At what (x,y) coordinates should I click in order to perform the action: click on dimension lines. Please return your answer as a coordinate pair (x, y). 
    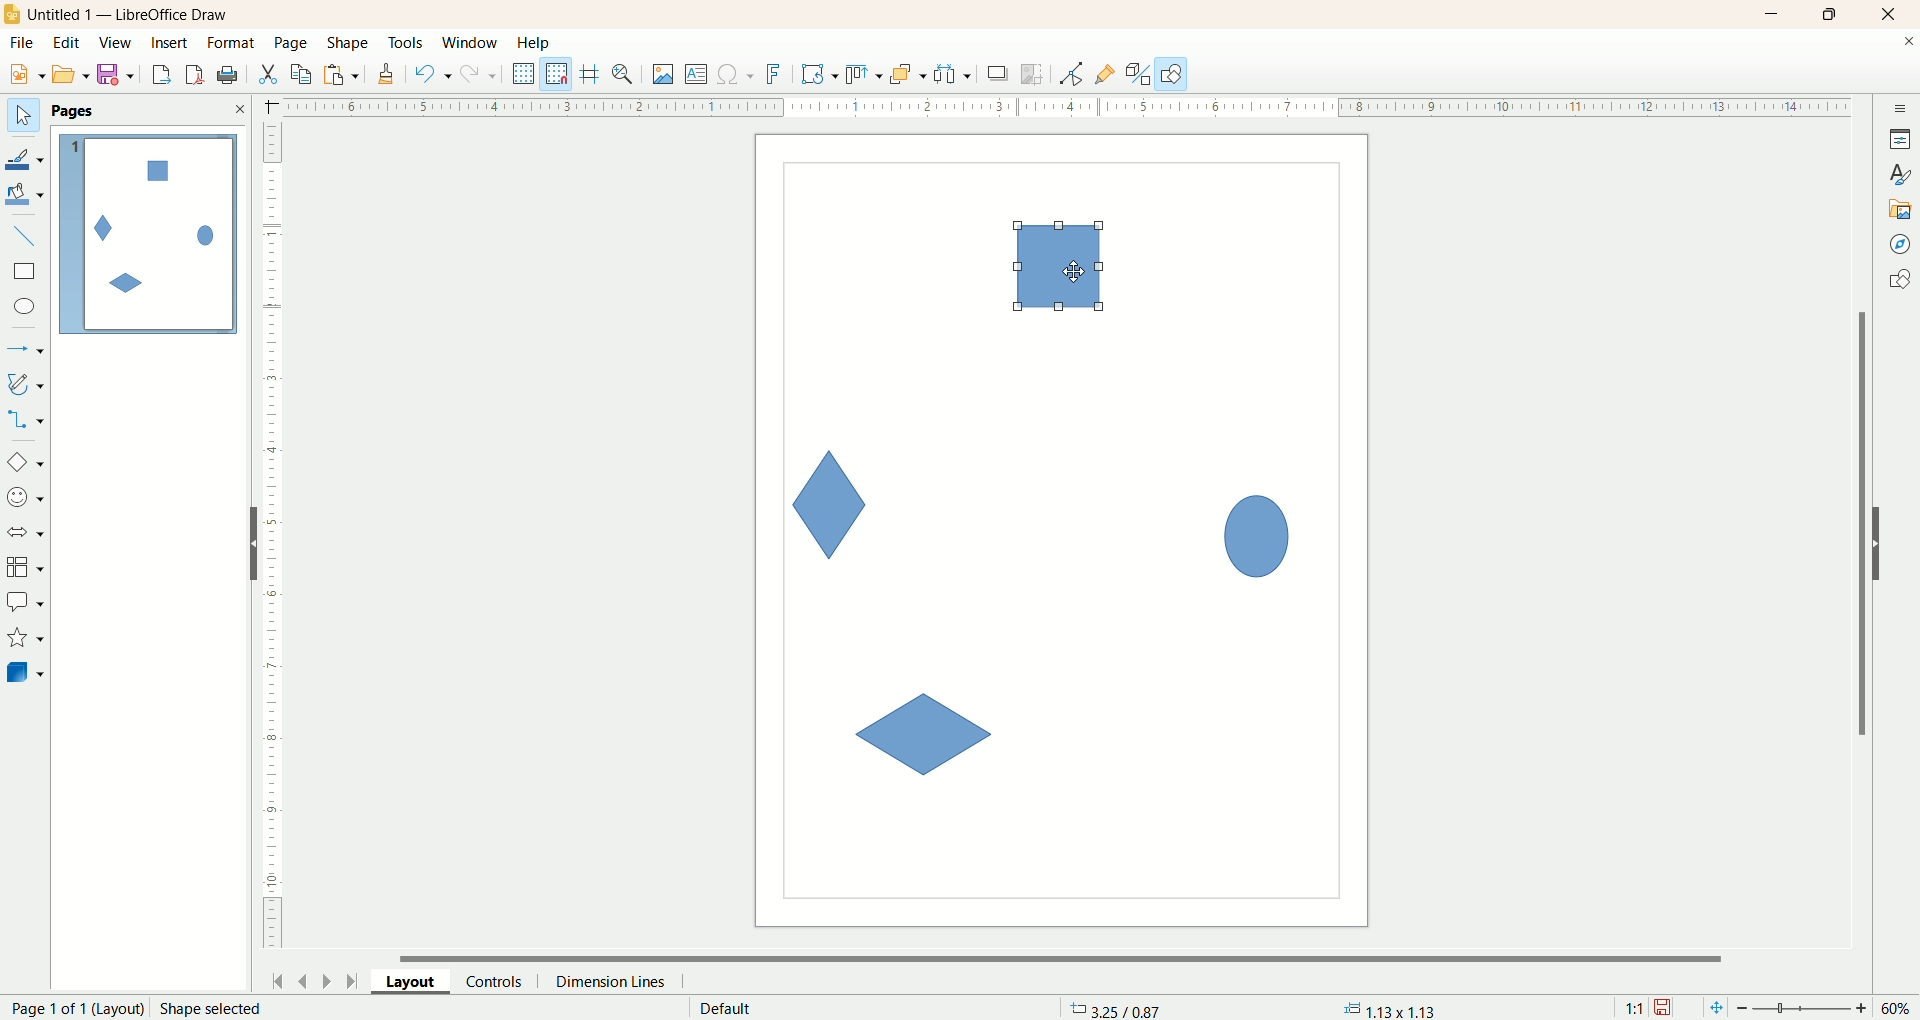
    Looking at the image, I should click on (616, 981).